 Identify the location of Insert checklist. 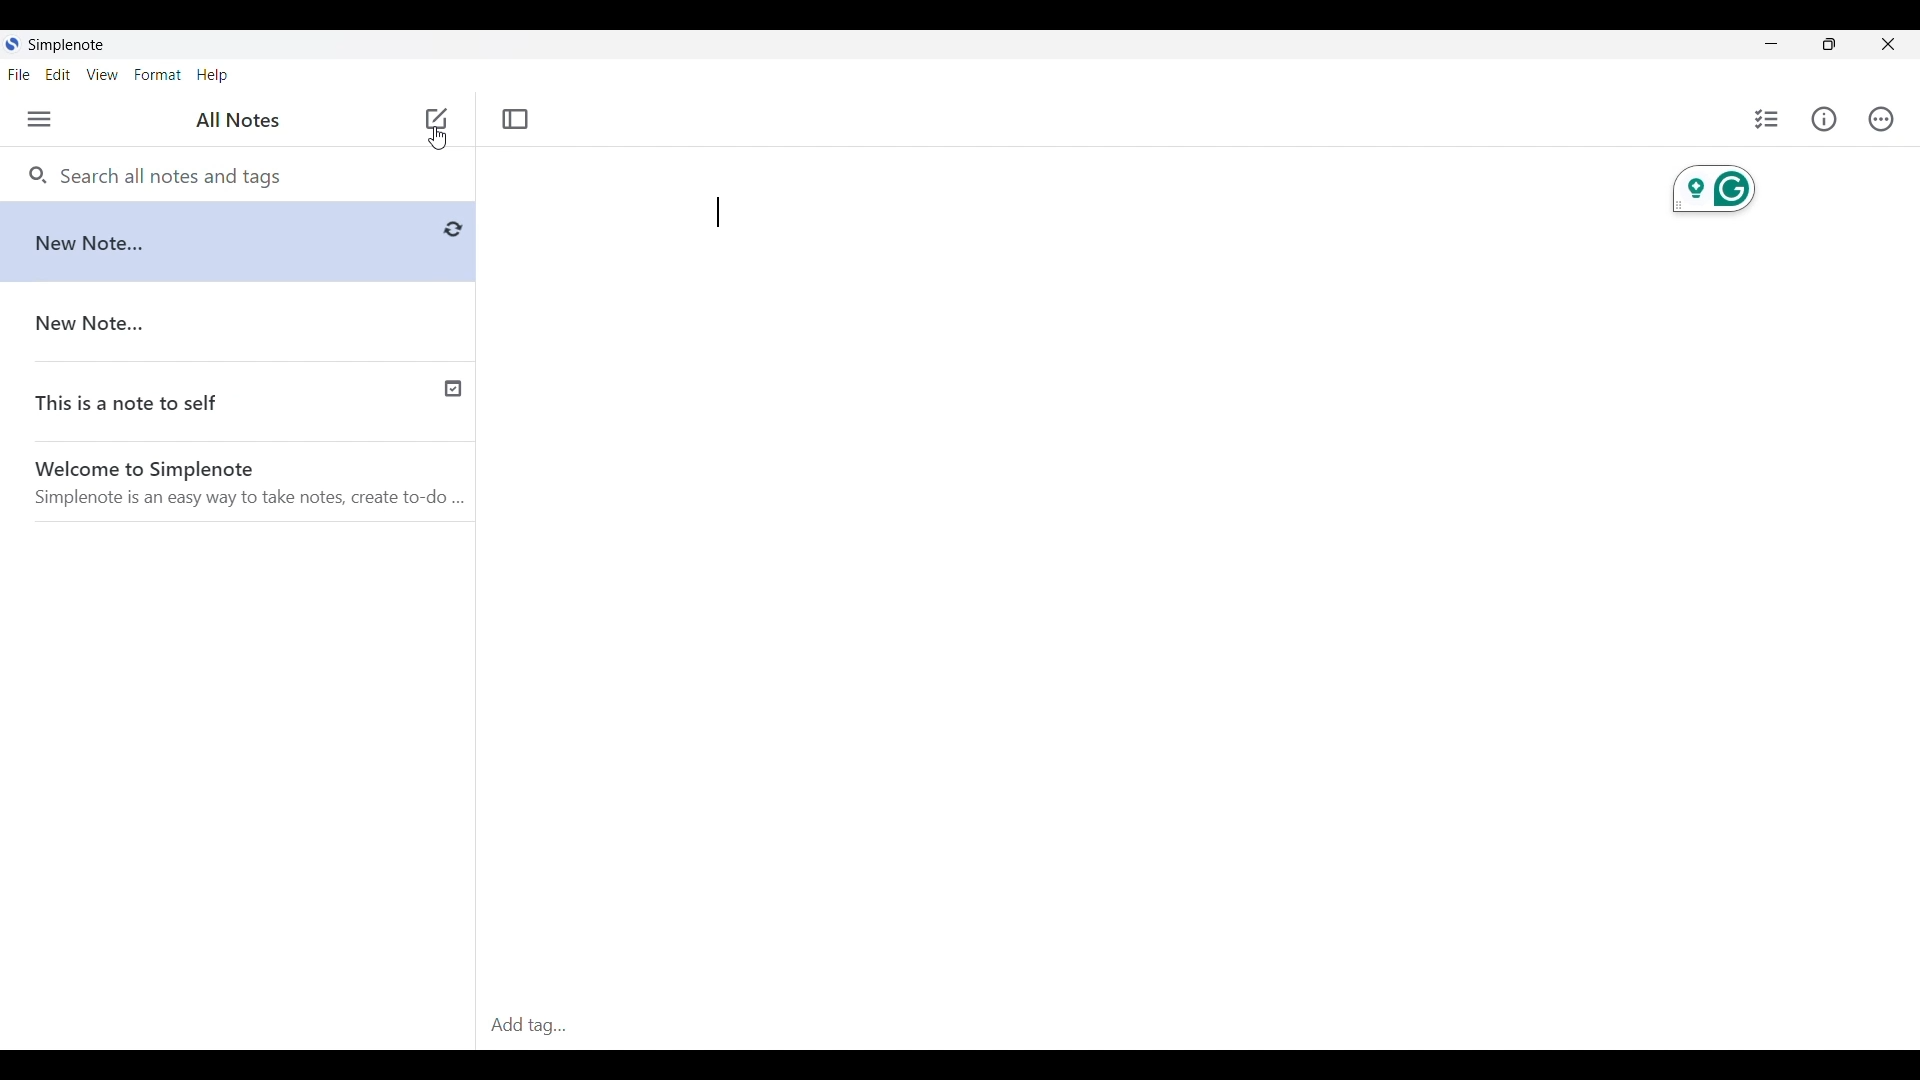
(1768, 119).